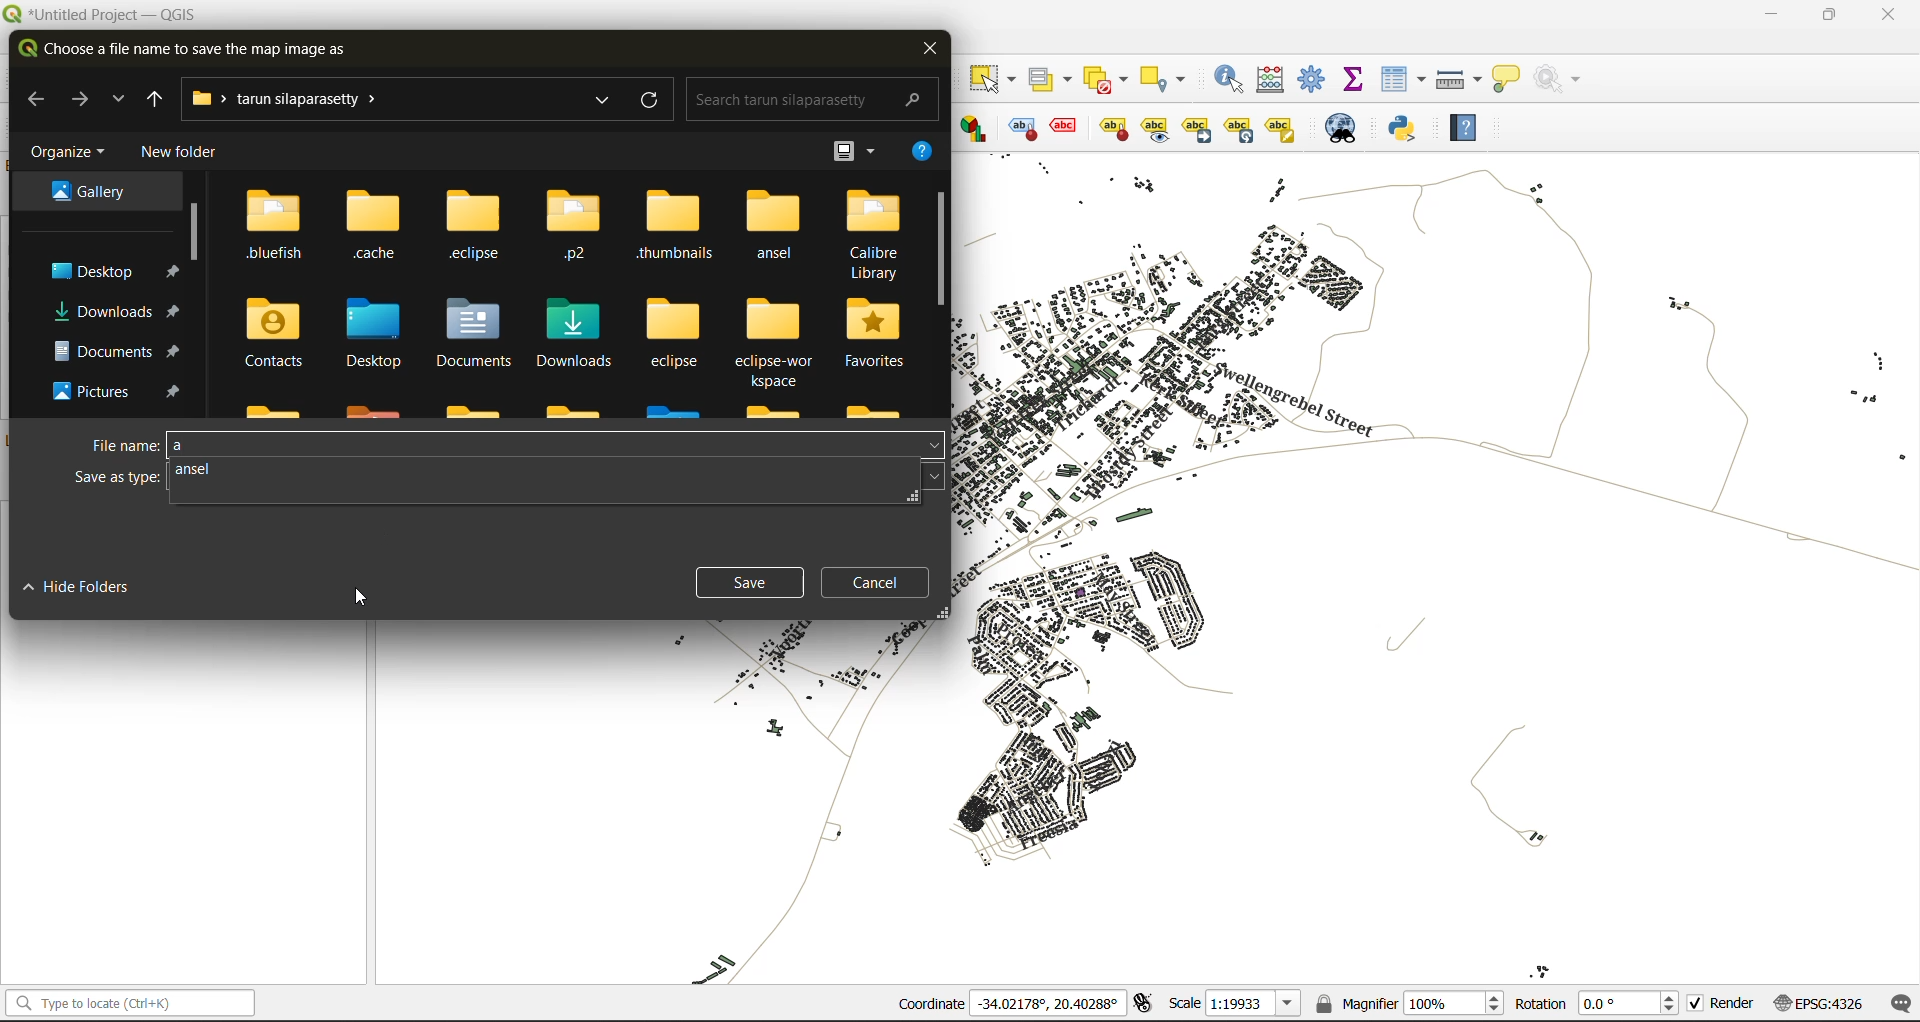 The image size is (1920, 1022). I want to click on new folder, so click(176, 153).